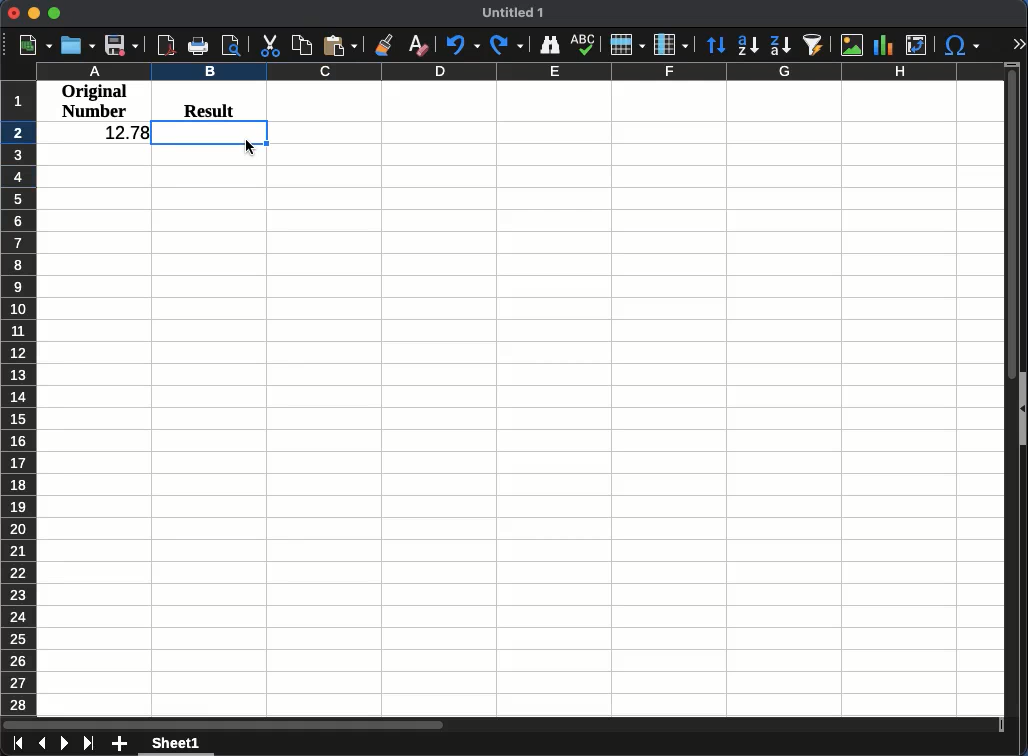 This screenshot has width=1028, height=756. Describe the element at coordinates (515, 73) in the screenshot. I see `Column` at that location.